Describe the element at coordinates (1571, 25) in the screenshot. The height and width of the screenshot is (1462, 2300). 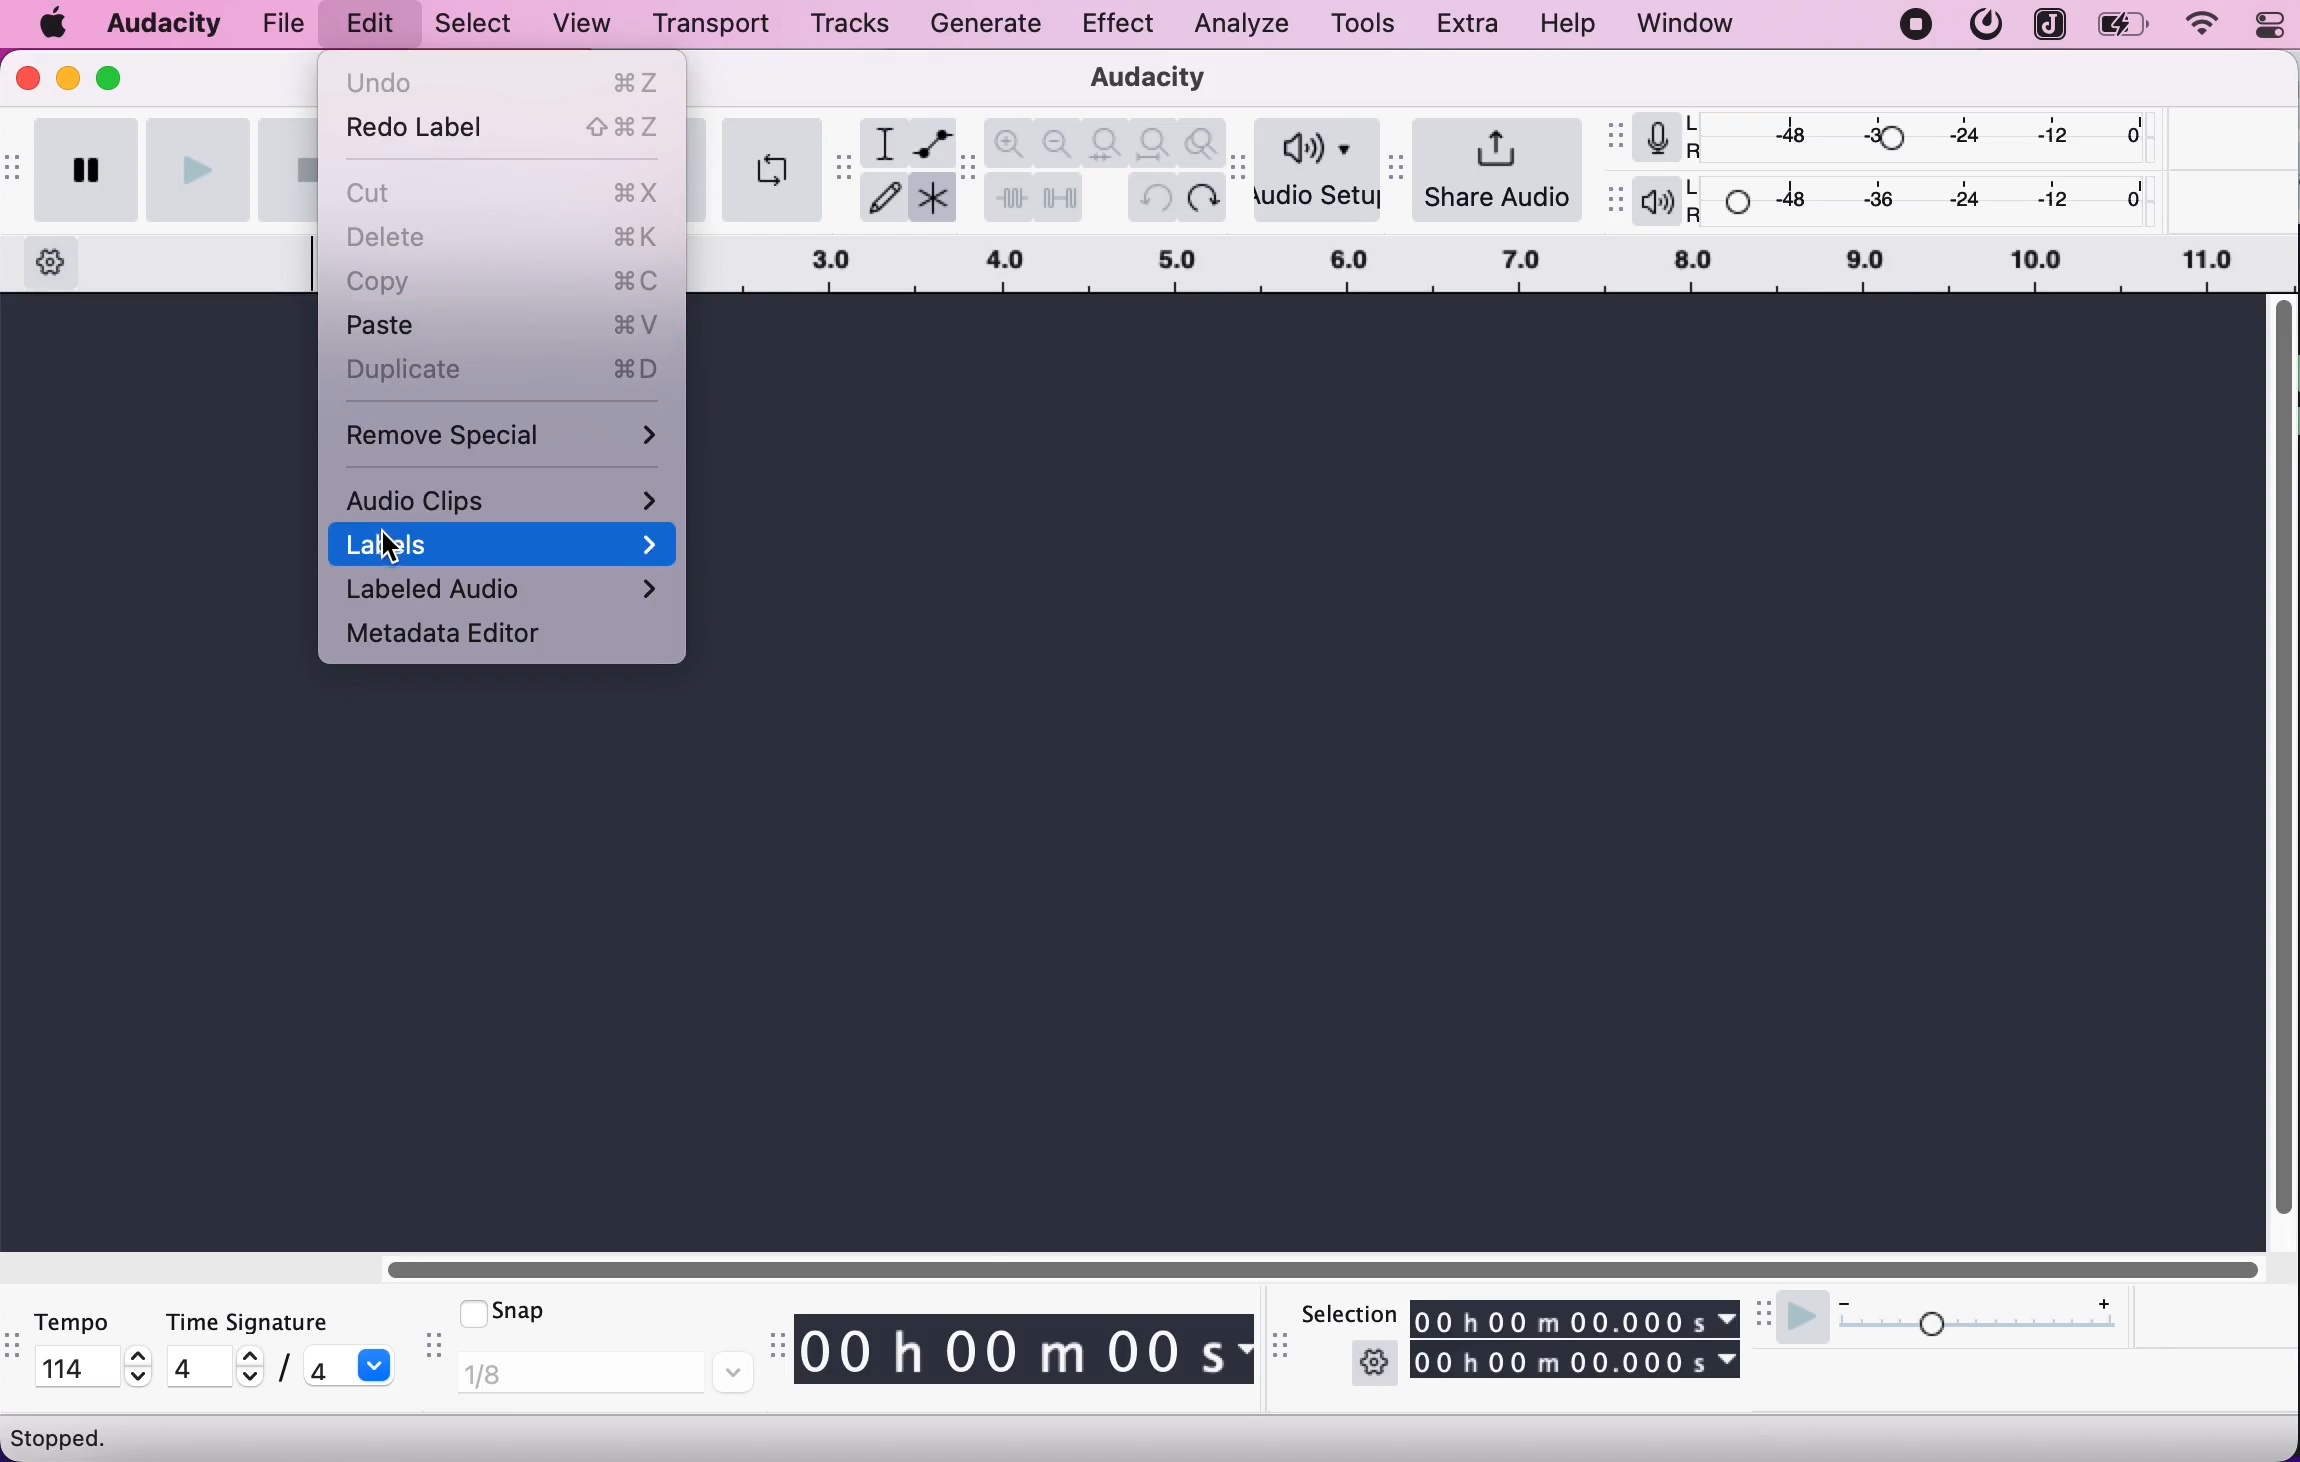
I see `help` at that location.